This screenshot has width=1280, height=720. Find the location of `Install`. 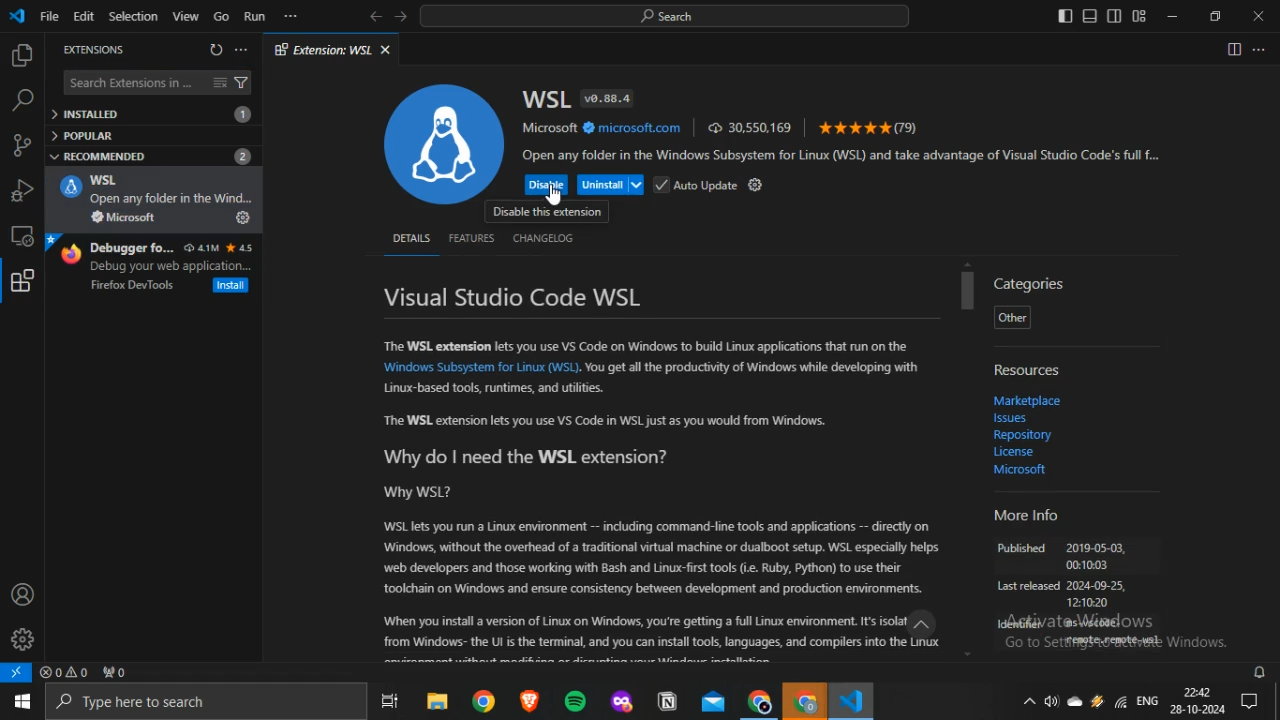

Install is located at coordinates (232, 285).